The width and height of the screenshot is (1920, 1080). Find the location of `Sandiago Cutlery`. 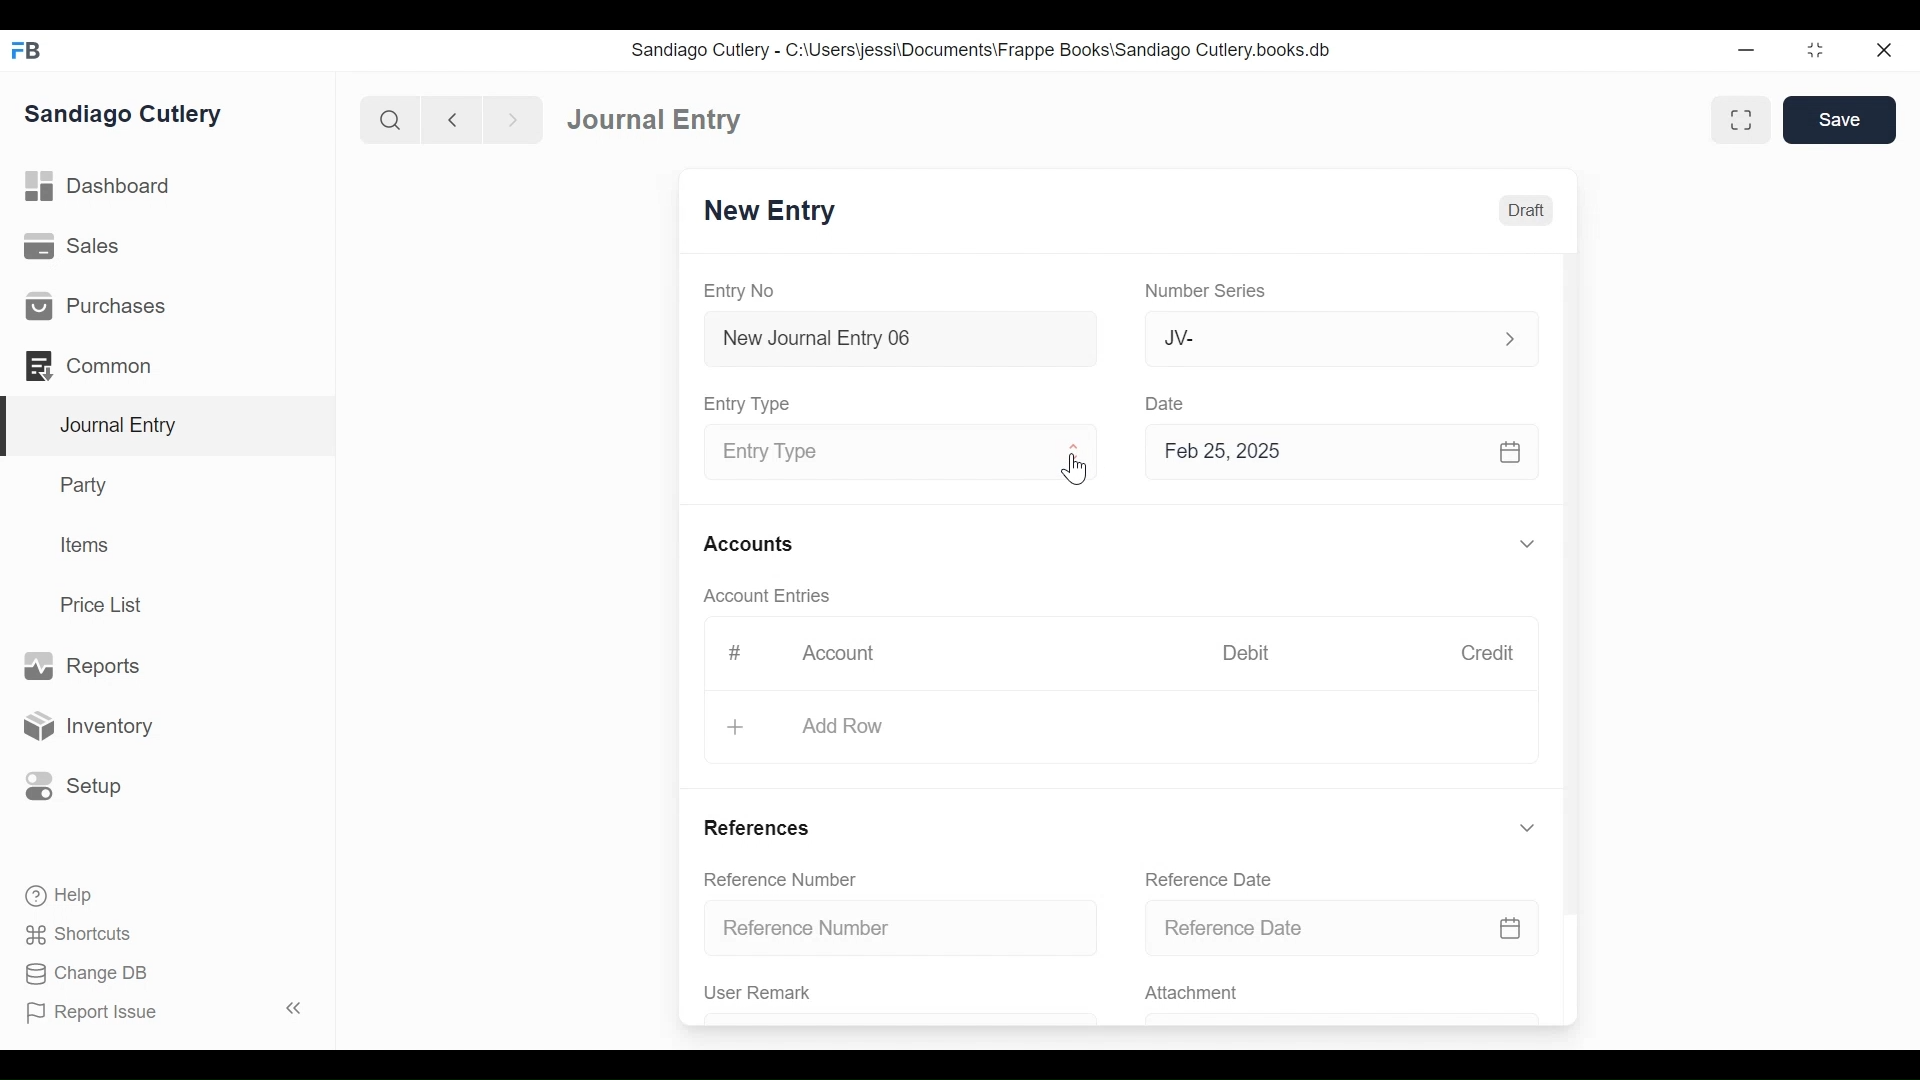

Sandiago Cutlery is located at coordinates (126, 115).